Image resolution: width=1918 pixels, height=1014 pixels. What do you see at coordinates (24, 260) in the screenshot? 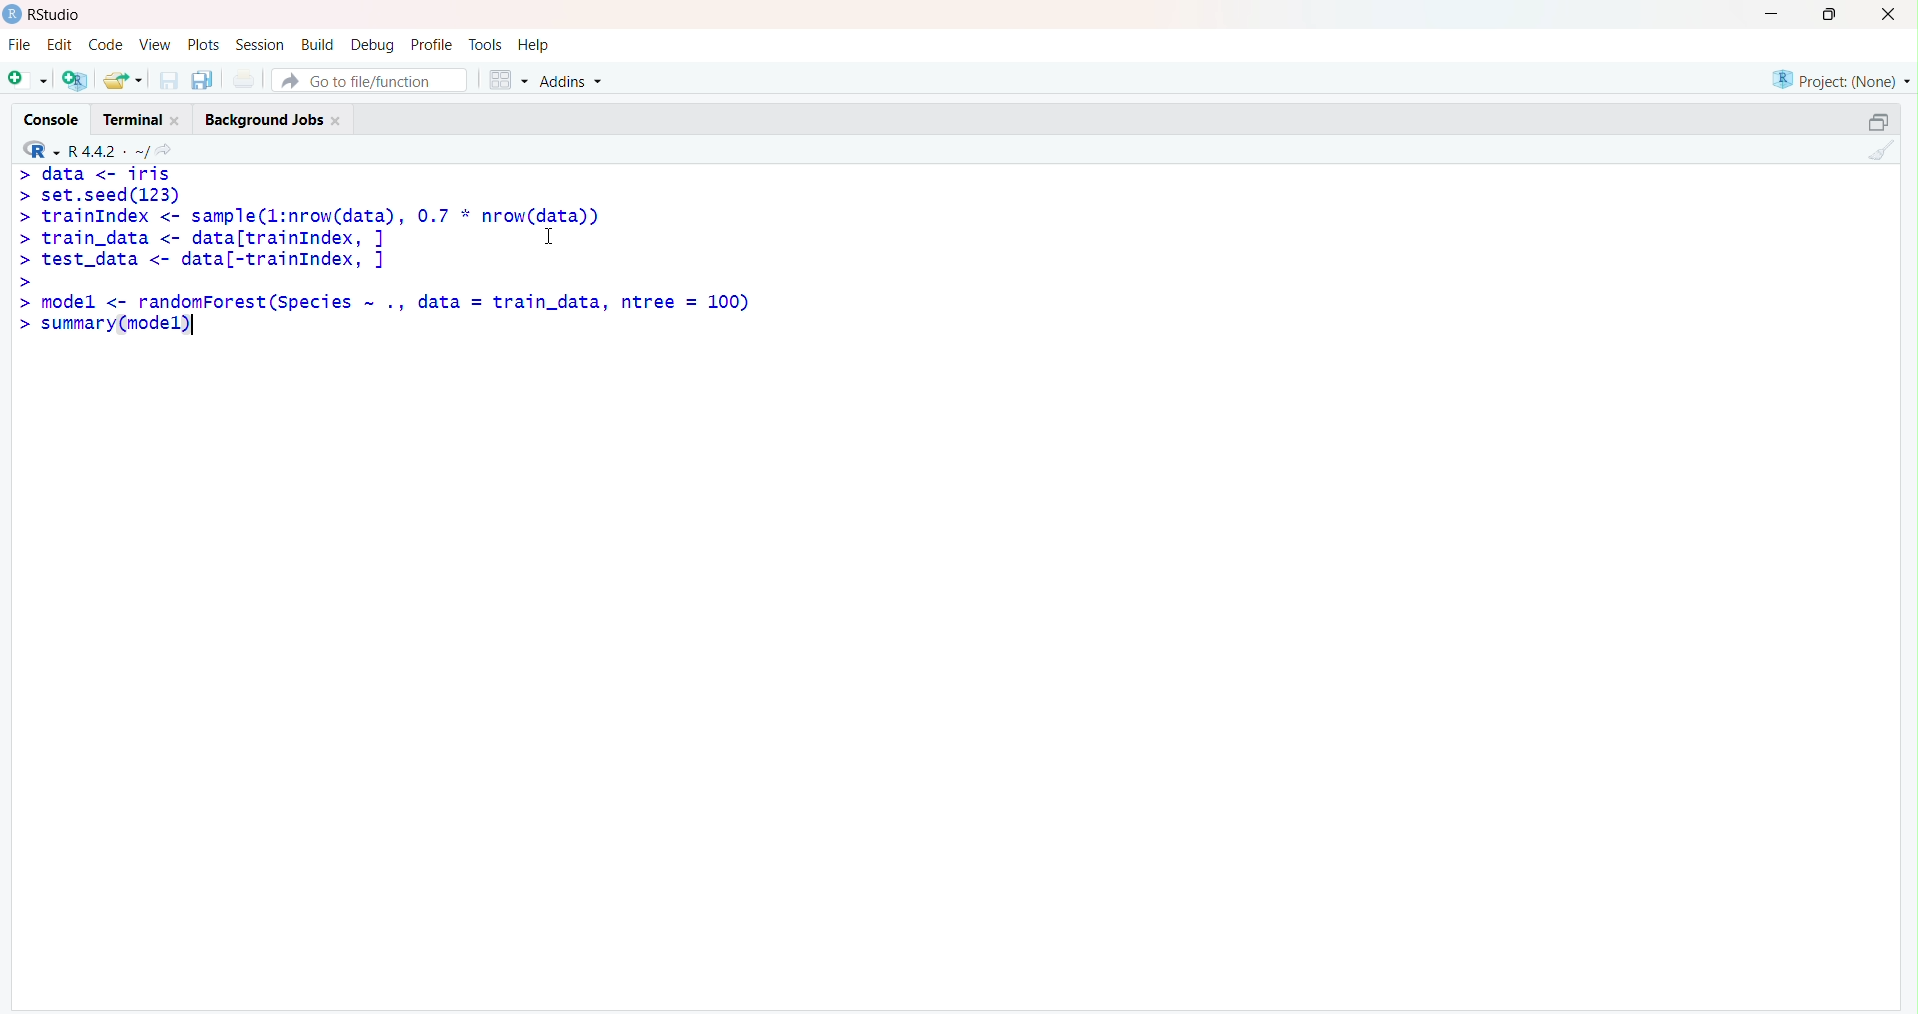
I see `Prompt cursor` at bounding box center [24, 260].